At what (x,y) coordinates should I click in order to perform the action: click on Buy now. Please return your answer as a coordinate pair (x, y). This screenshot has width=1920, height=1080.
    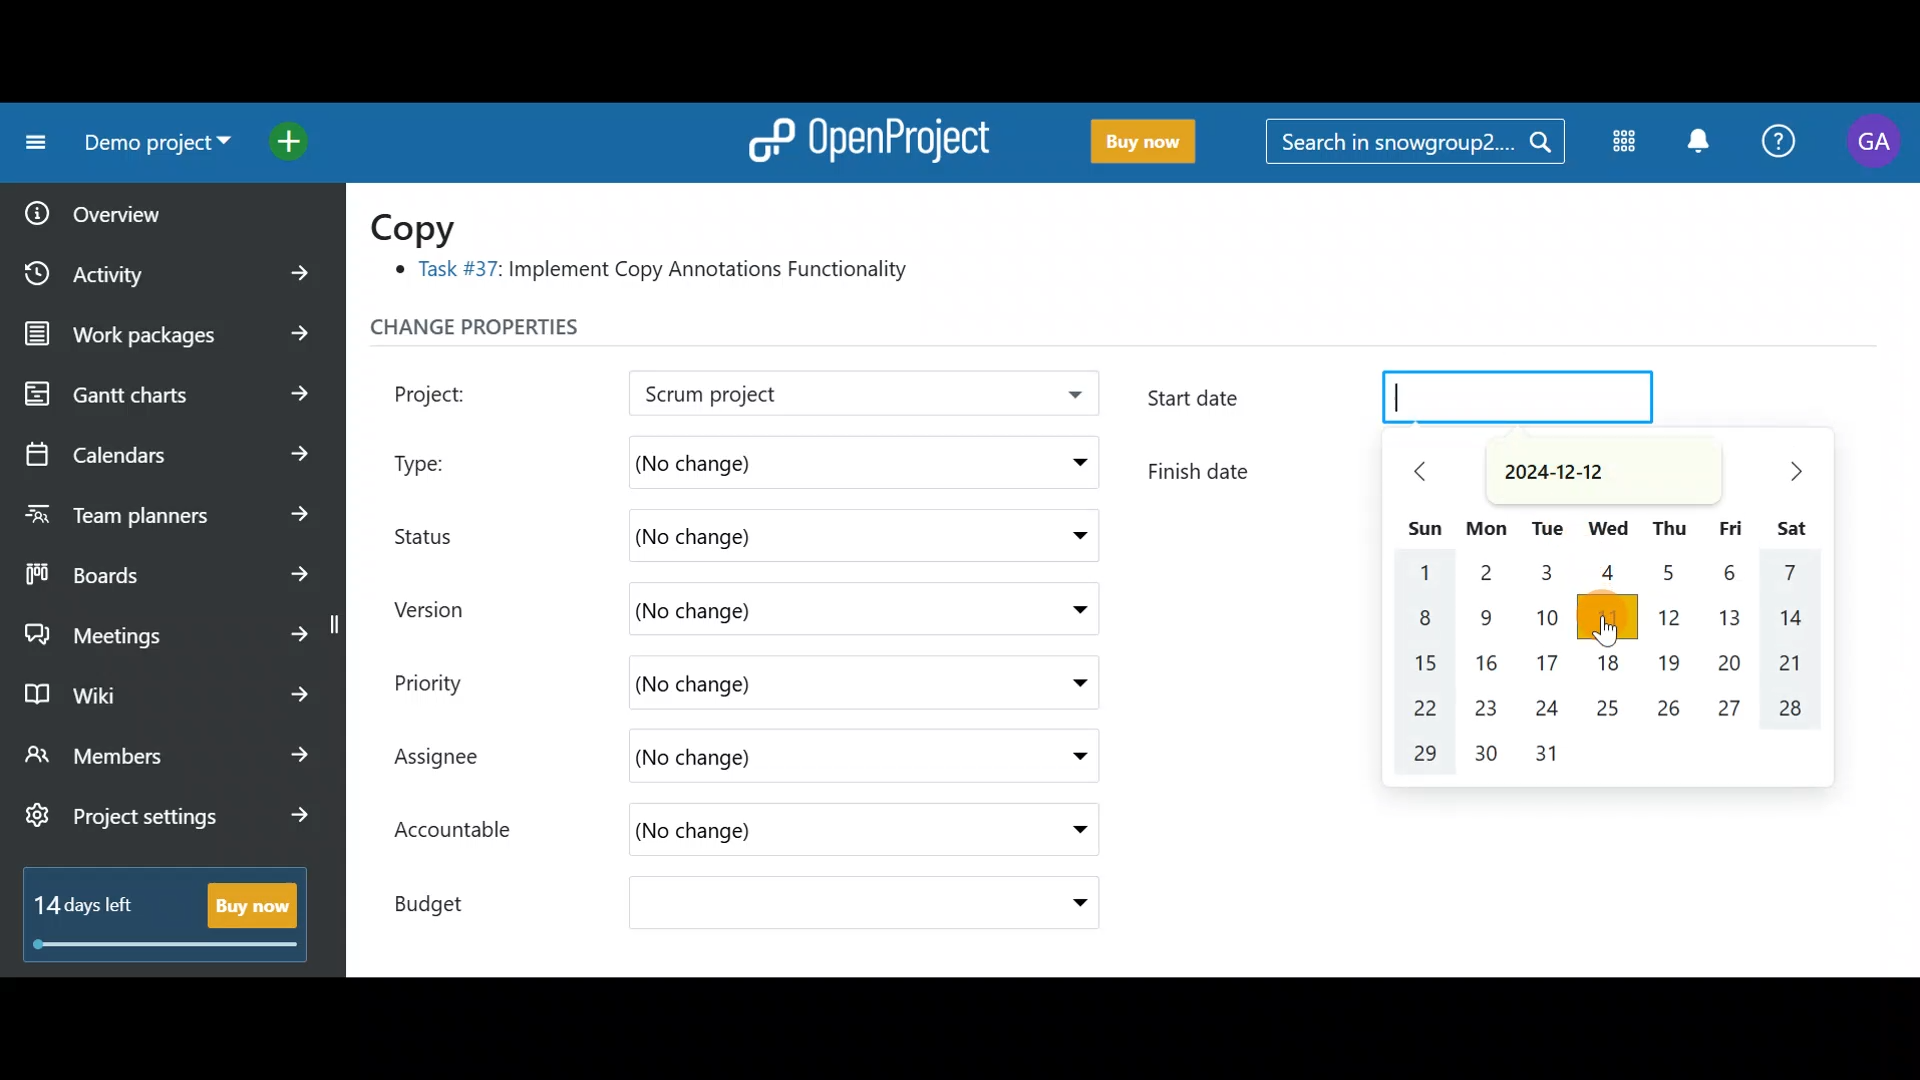
    Looking at the image, I should click on (1134, 142).